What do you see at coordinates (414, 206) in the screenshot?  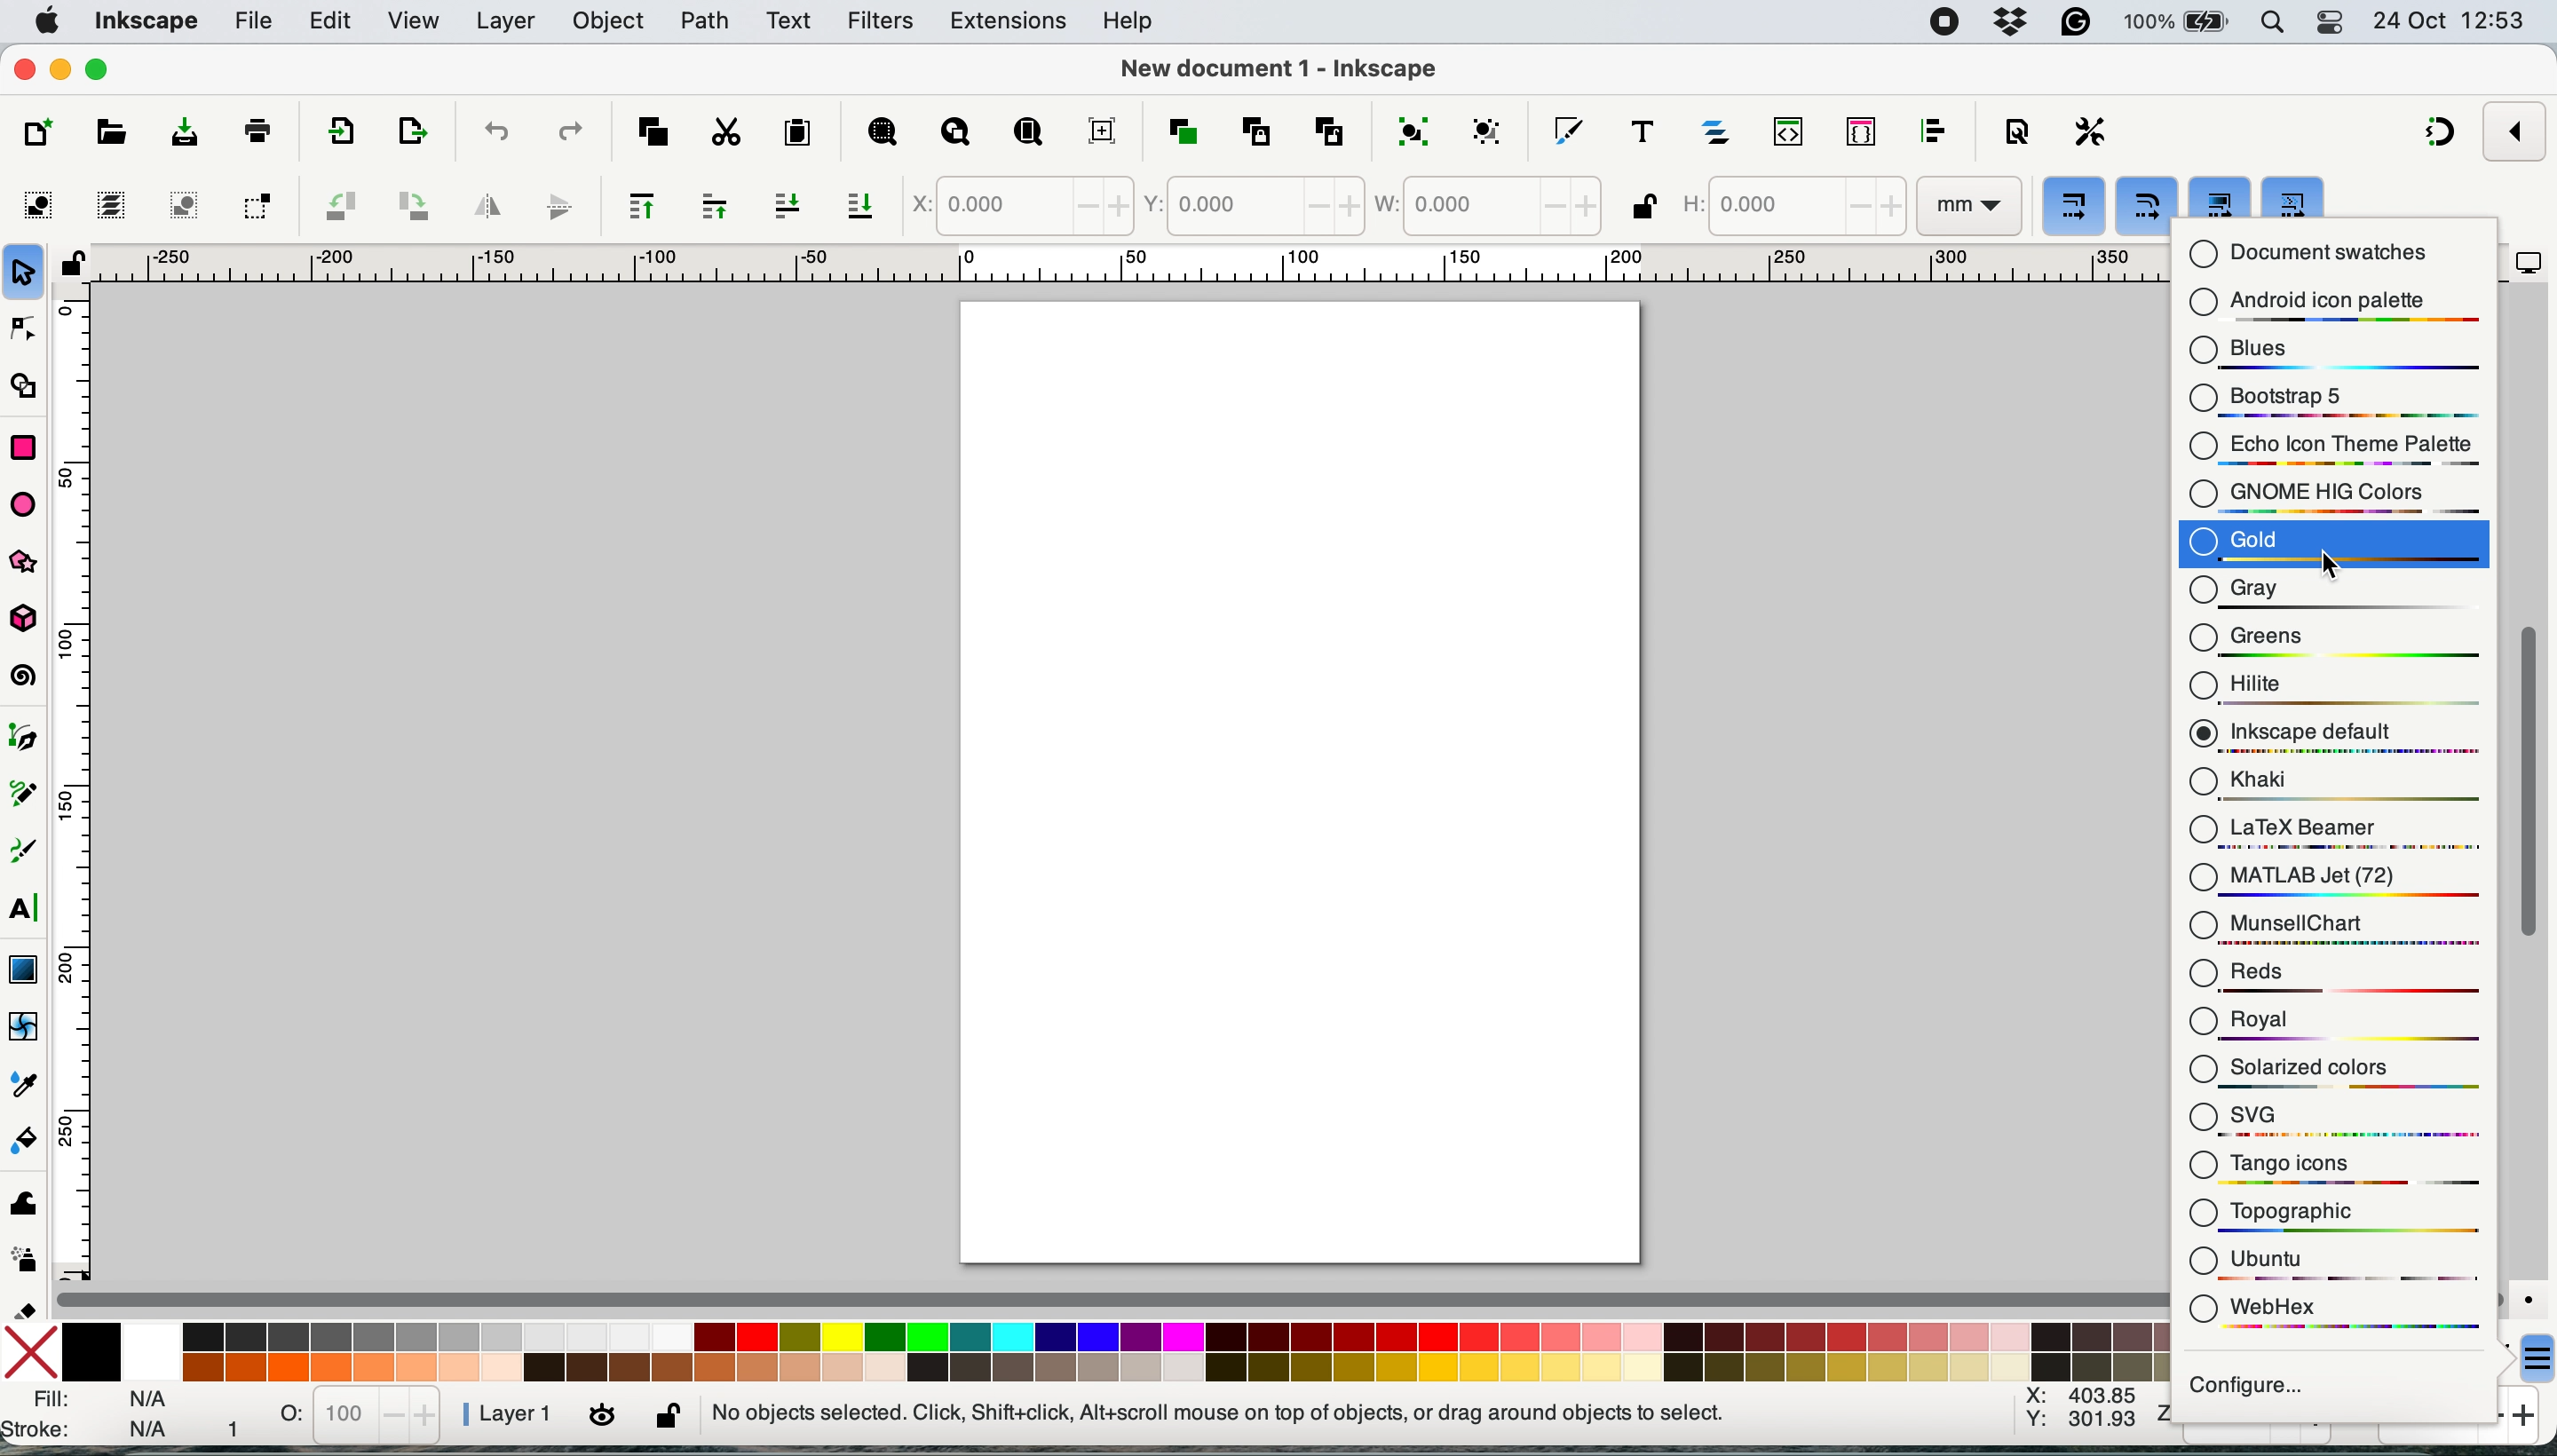 I see `object rotate 90` at bounding box center [414, 206].